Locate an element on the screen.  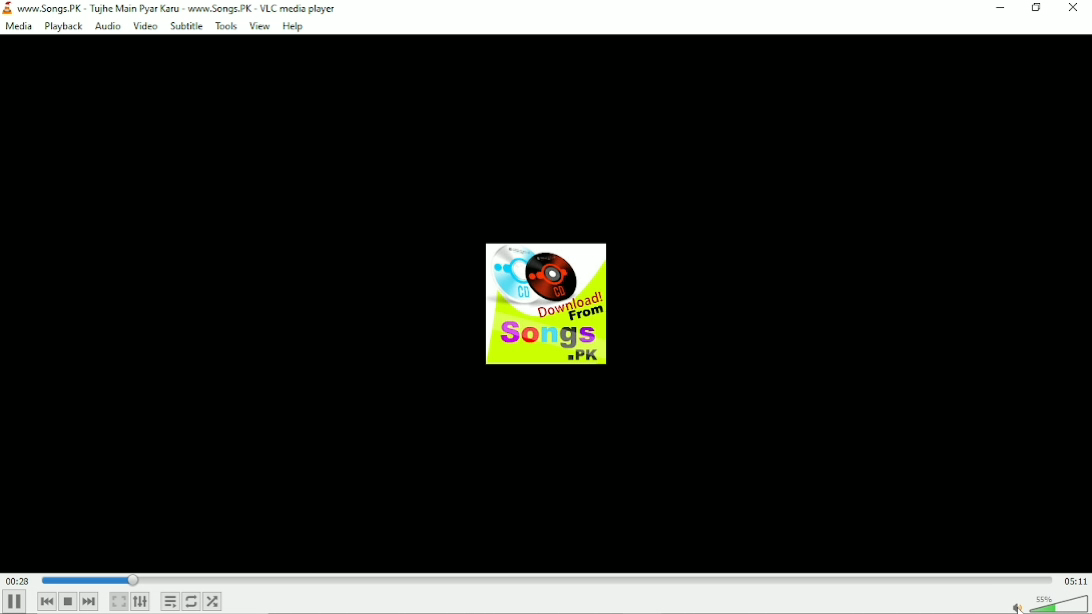
Title & details is located at coordinates (182, 7).